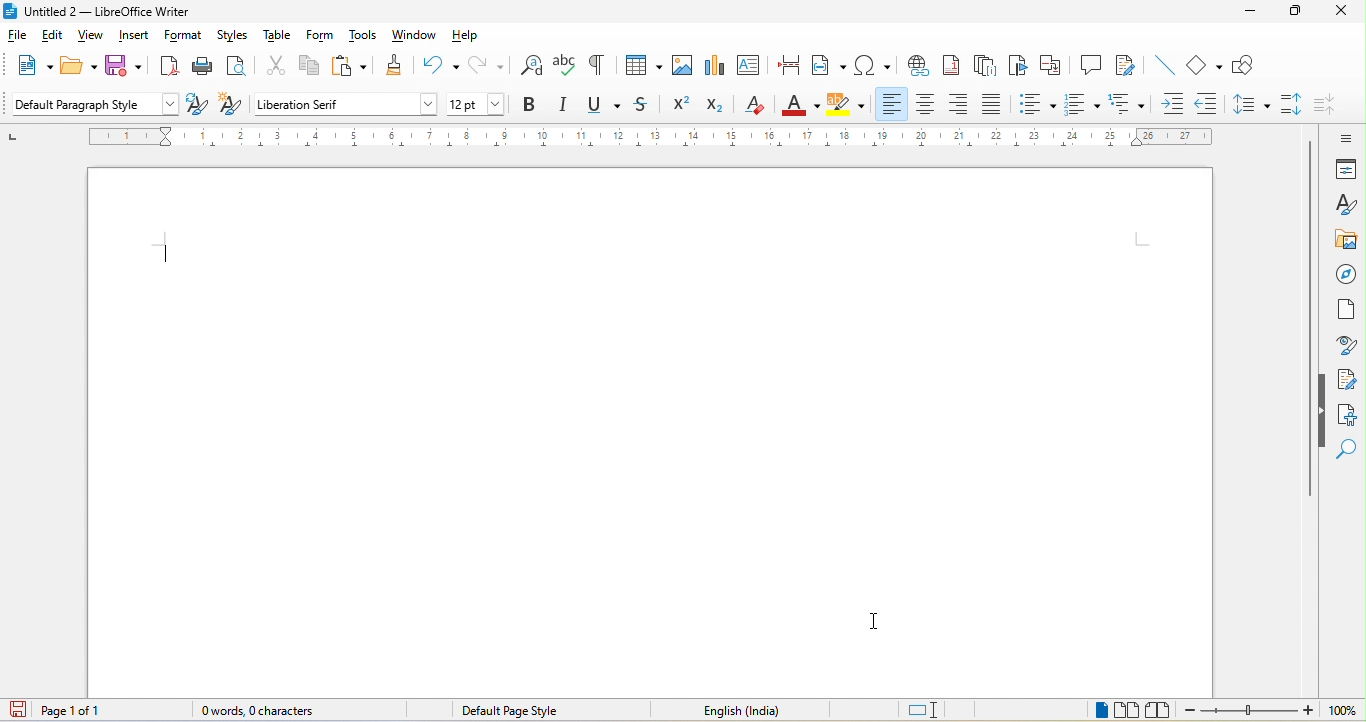  What do you see at coordinates (571, 70) in the screenshot?
I see `spelling` at bounding box center [571, 70].